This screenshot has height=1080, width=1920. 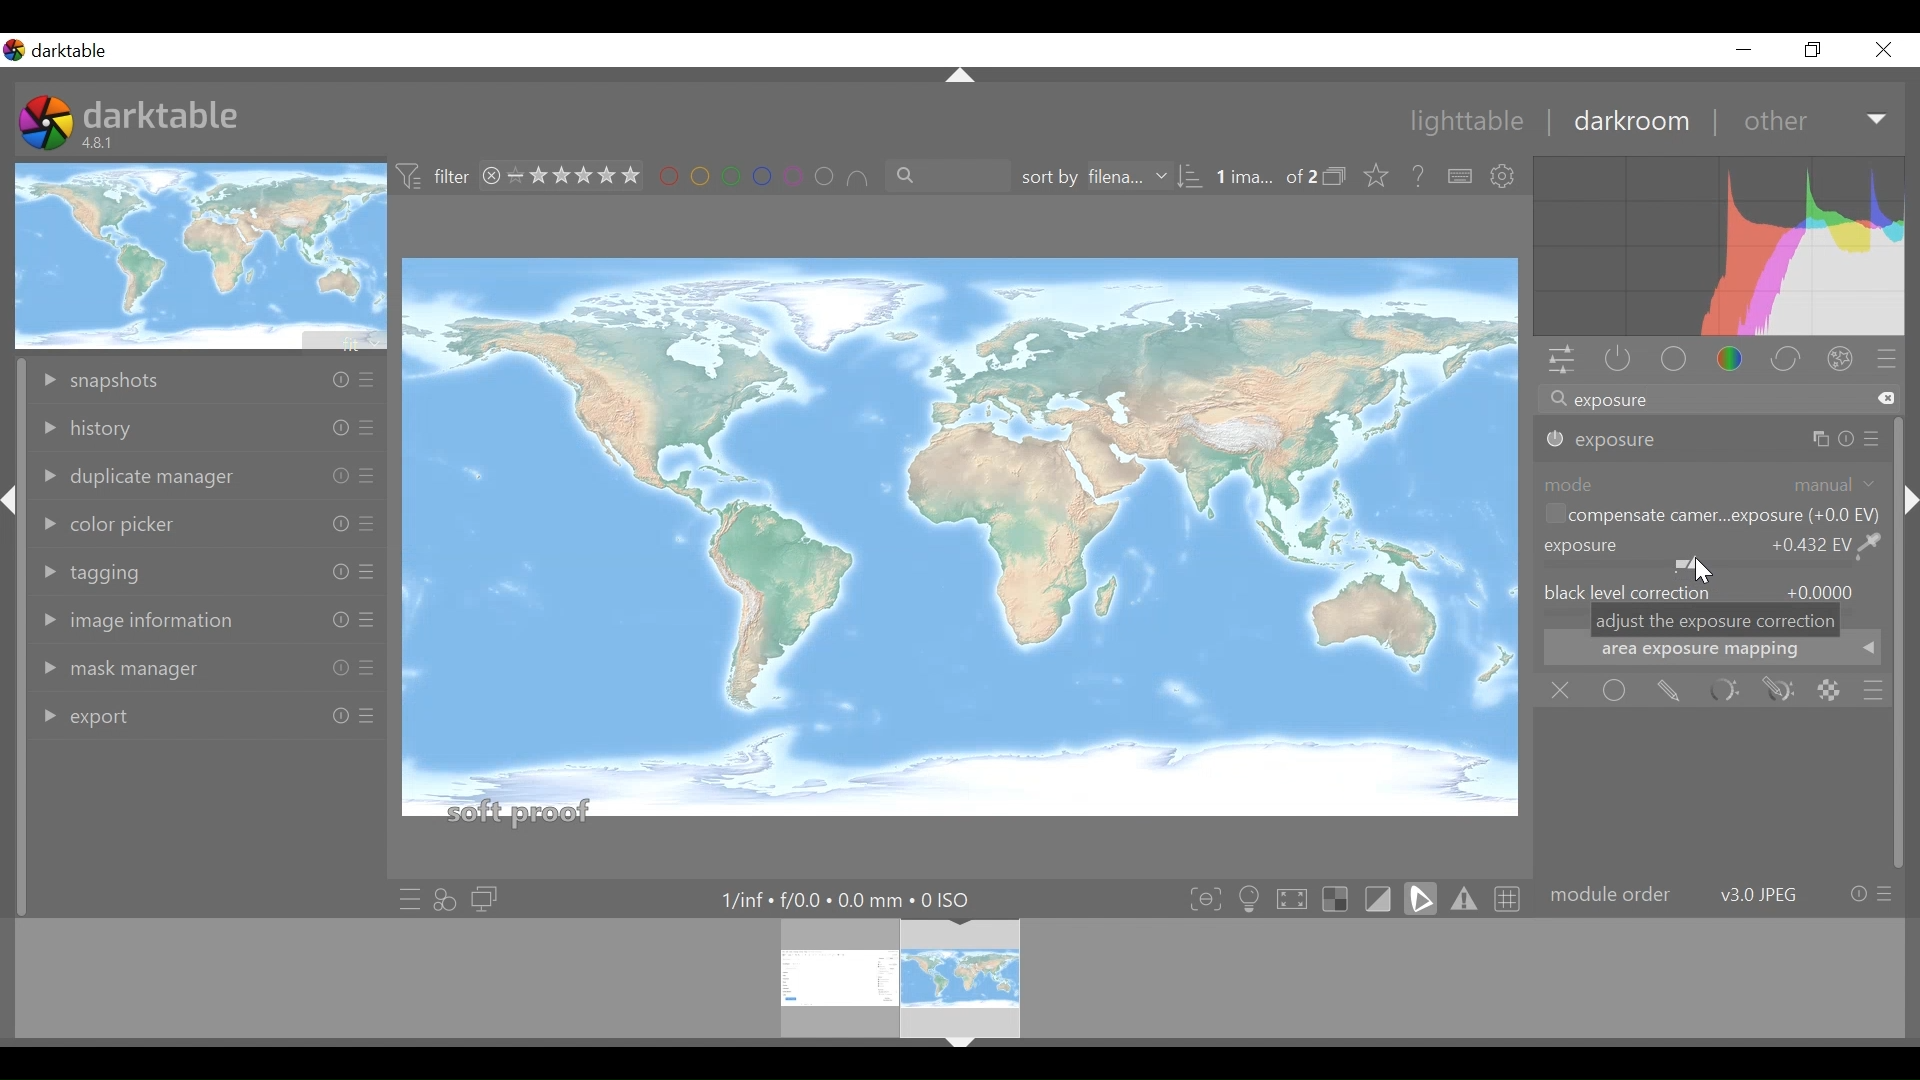 What do you see at coordinates (1873, 439) in the screenshot?
I see `` at bounding box center [1873, 439].